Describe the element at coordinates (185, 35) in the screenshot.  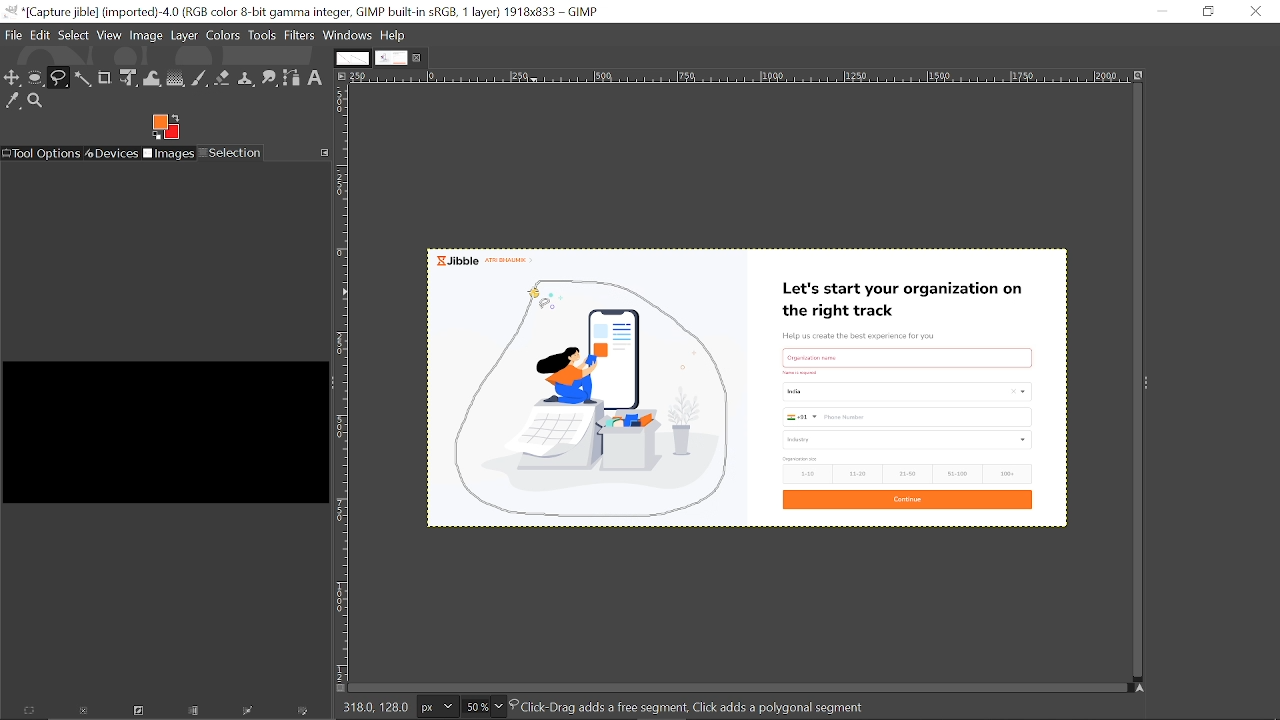
I see `Layer` at that location.